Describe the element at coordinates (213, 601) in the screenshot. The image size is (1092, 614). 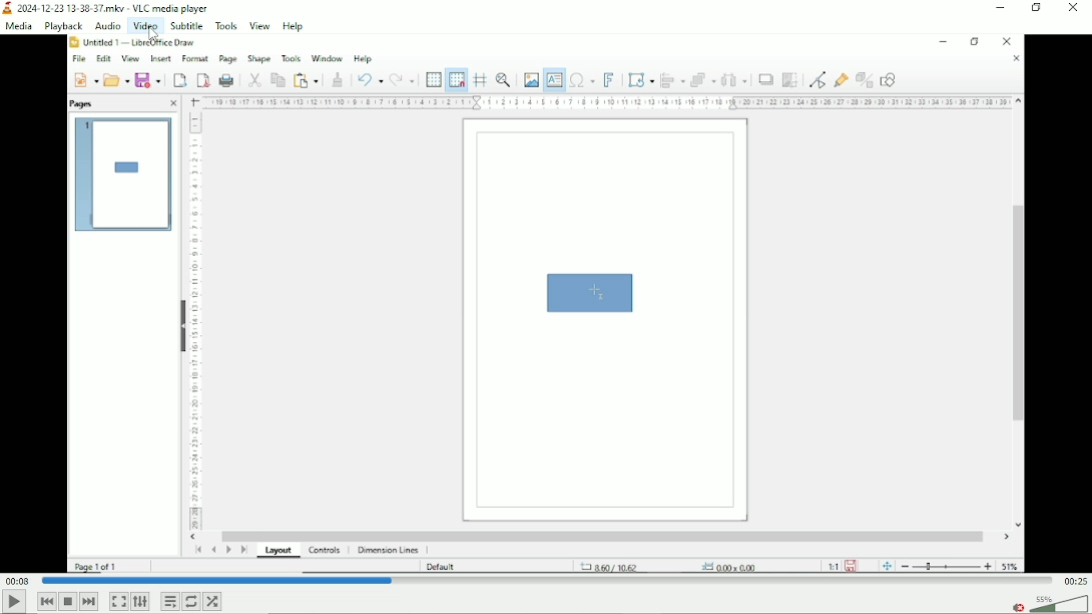
I see `random` at that location.